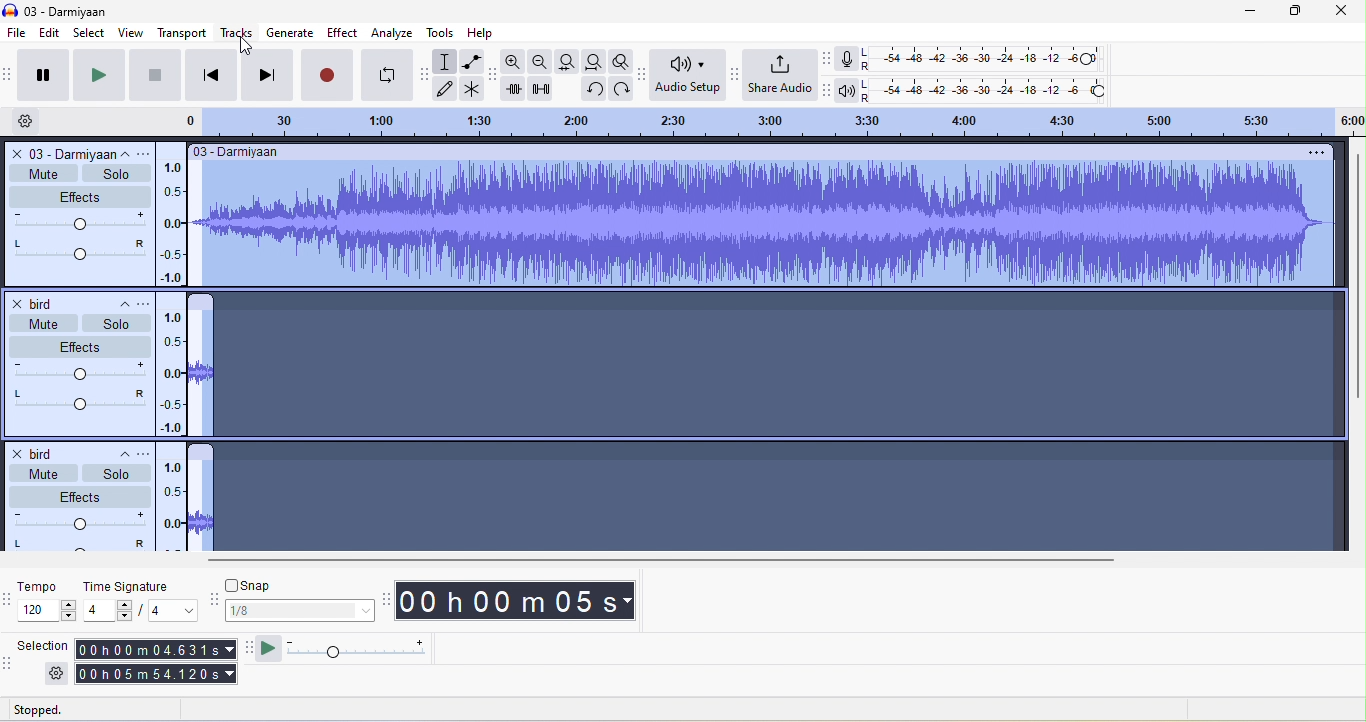 The width and height of the screenshot is (1366, 722). Describe the element at coordinates (689, 77) in the screenshot. I see `audio setup` at that location.